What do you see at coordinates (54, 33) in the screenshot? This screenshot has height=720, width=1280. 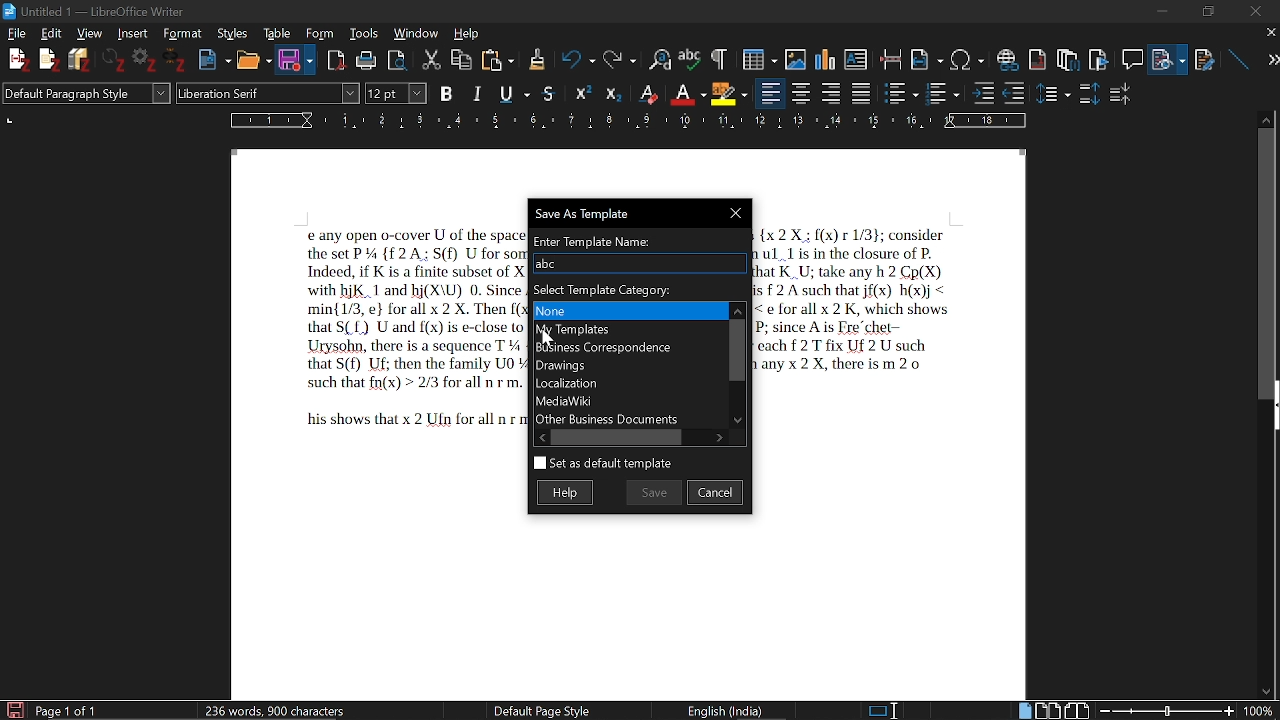 I see `Edit` at bounding box center [54, 33].